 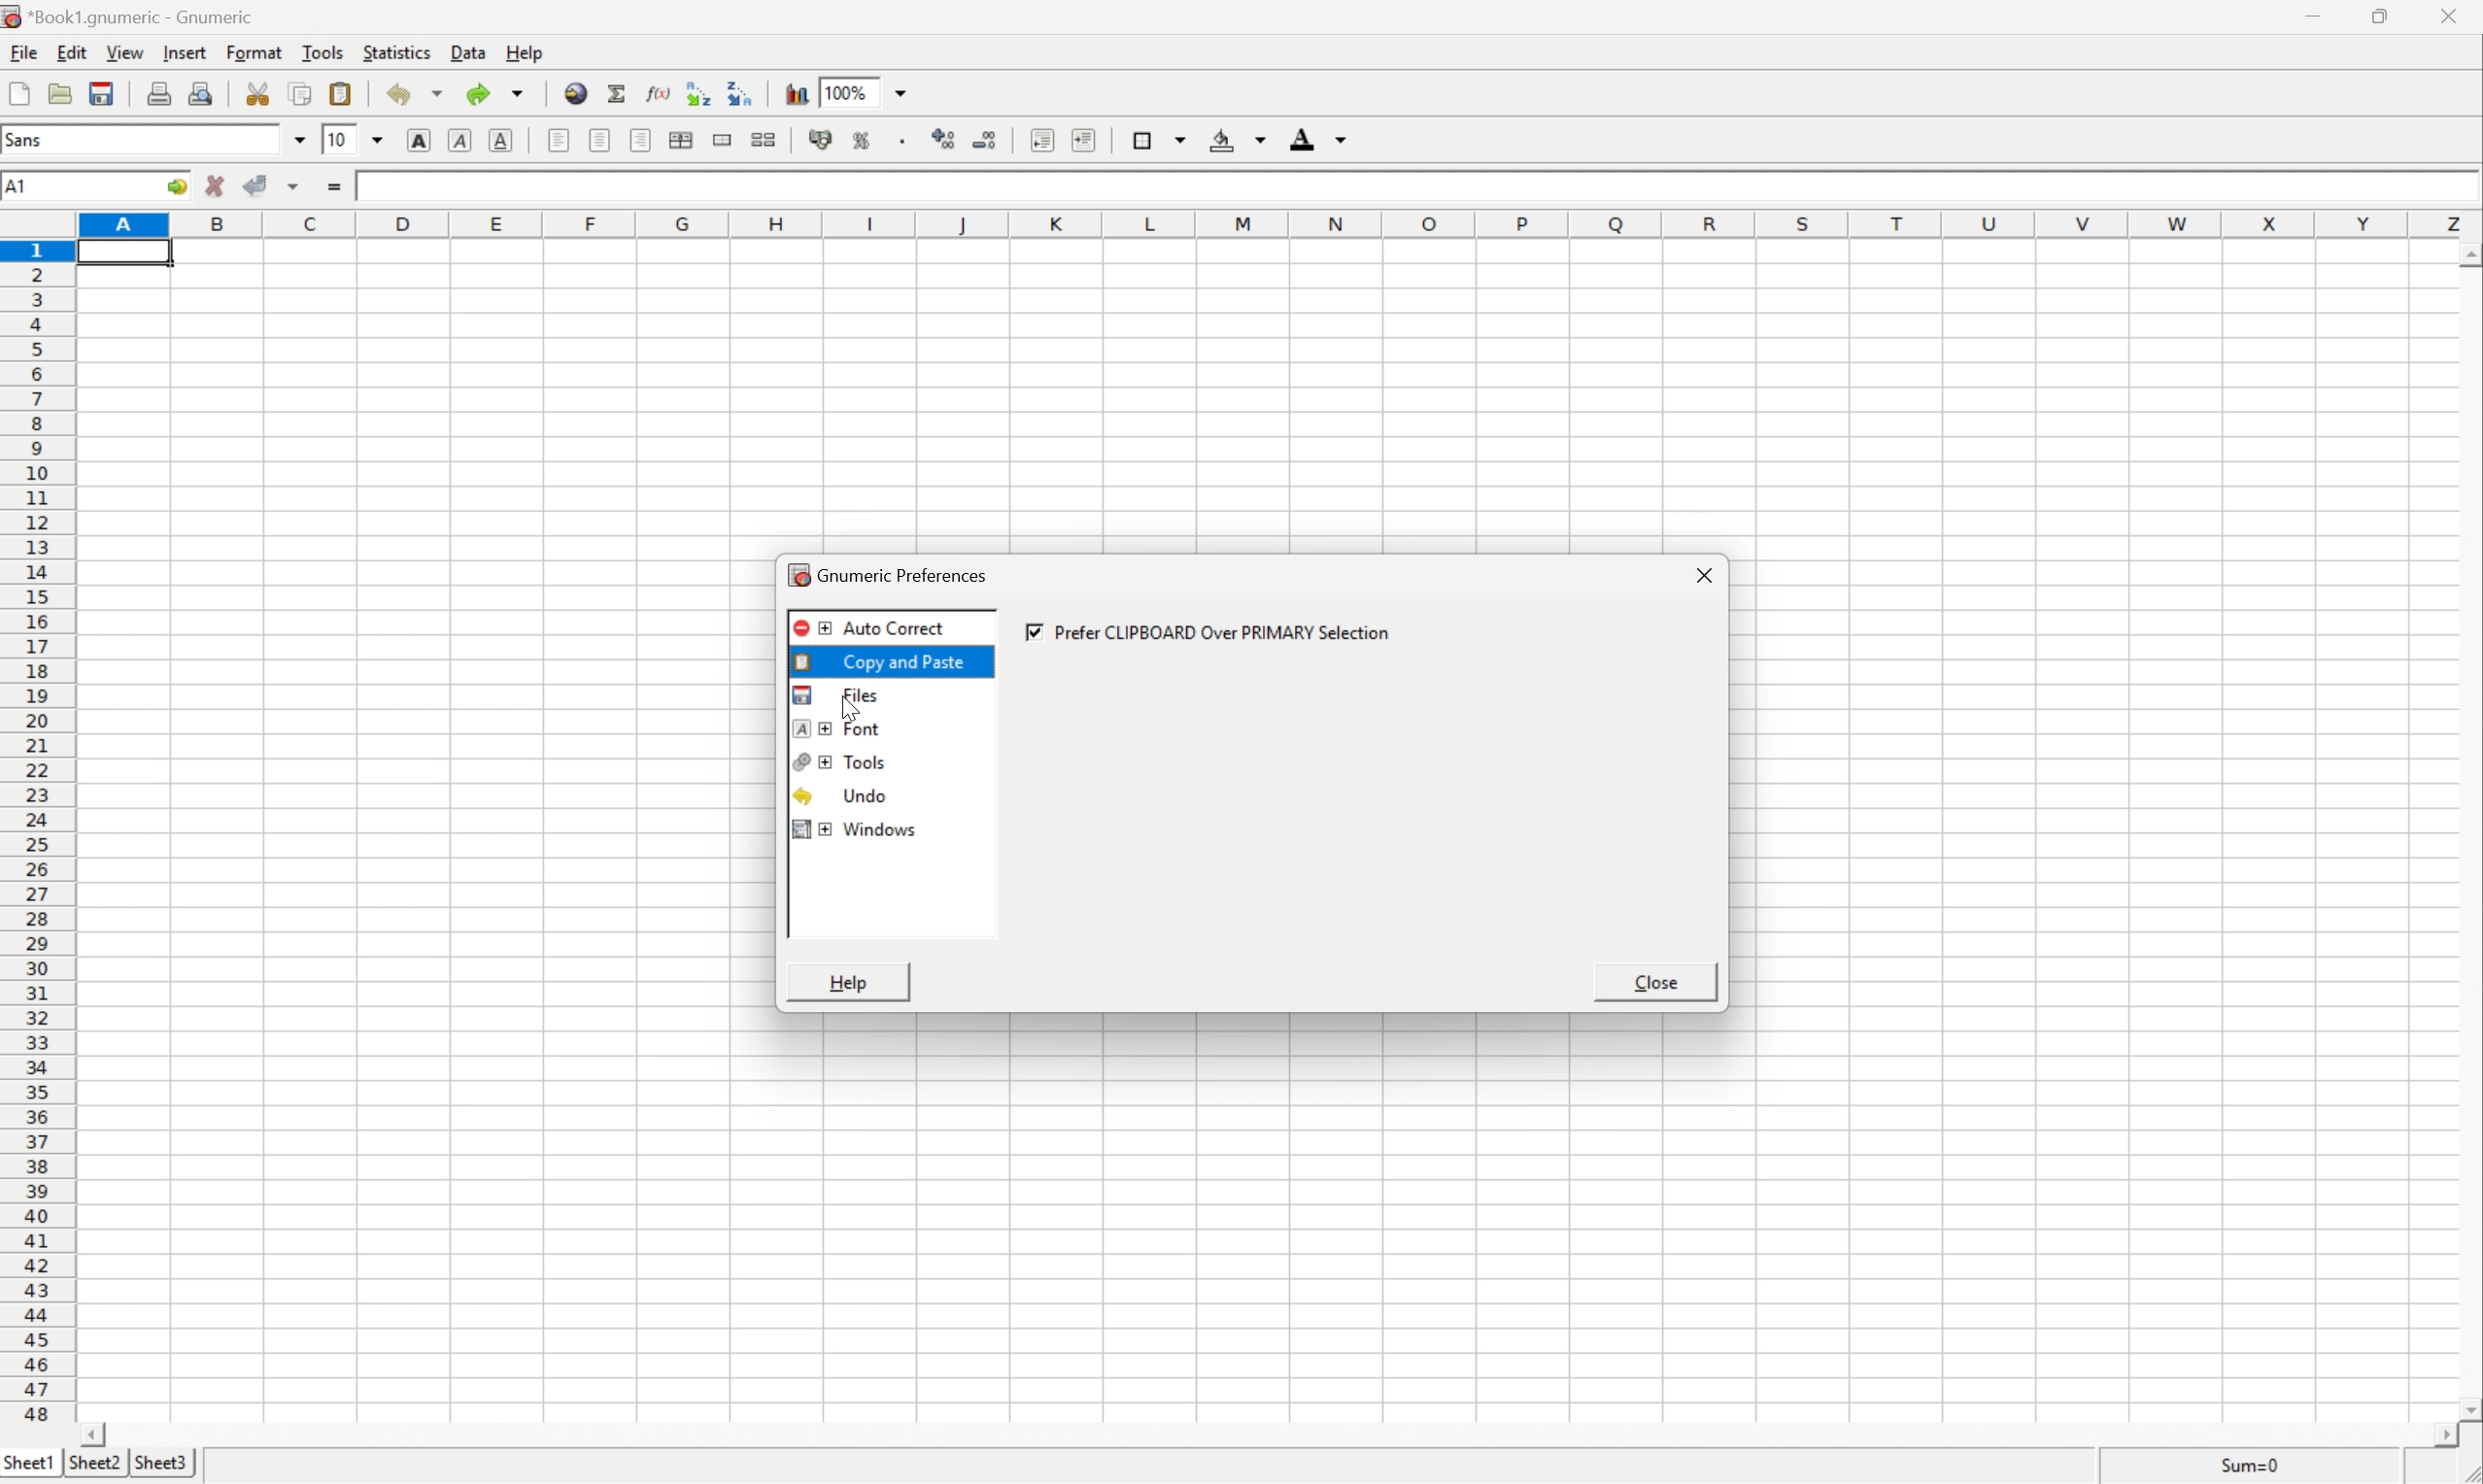 I want to click on edit function in current cell, so click(x=660, y=92).